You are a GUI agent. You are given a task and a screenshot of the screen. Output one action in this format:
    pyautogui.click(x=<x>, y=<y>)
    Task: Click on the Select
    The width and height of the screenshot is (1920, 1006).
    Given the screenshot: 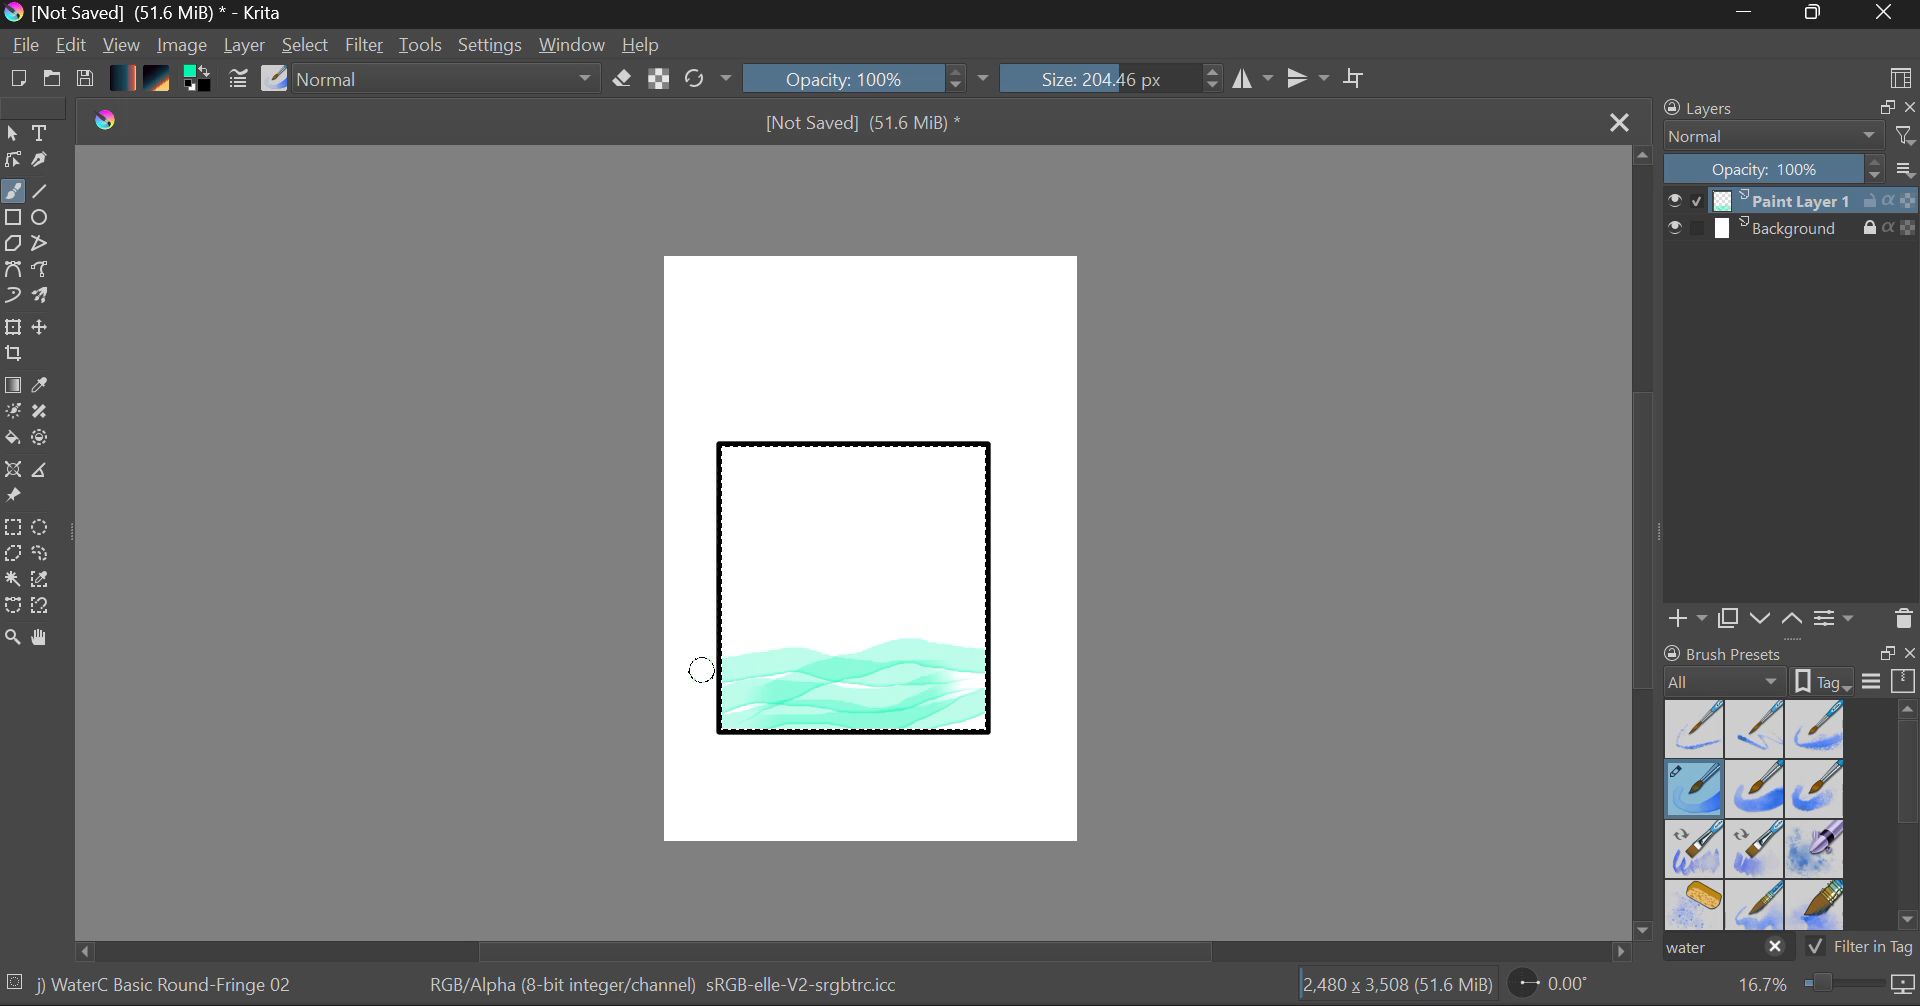 What is the action you would take?
    pyautogui.click(x=307, y=46)
    